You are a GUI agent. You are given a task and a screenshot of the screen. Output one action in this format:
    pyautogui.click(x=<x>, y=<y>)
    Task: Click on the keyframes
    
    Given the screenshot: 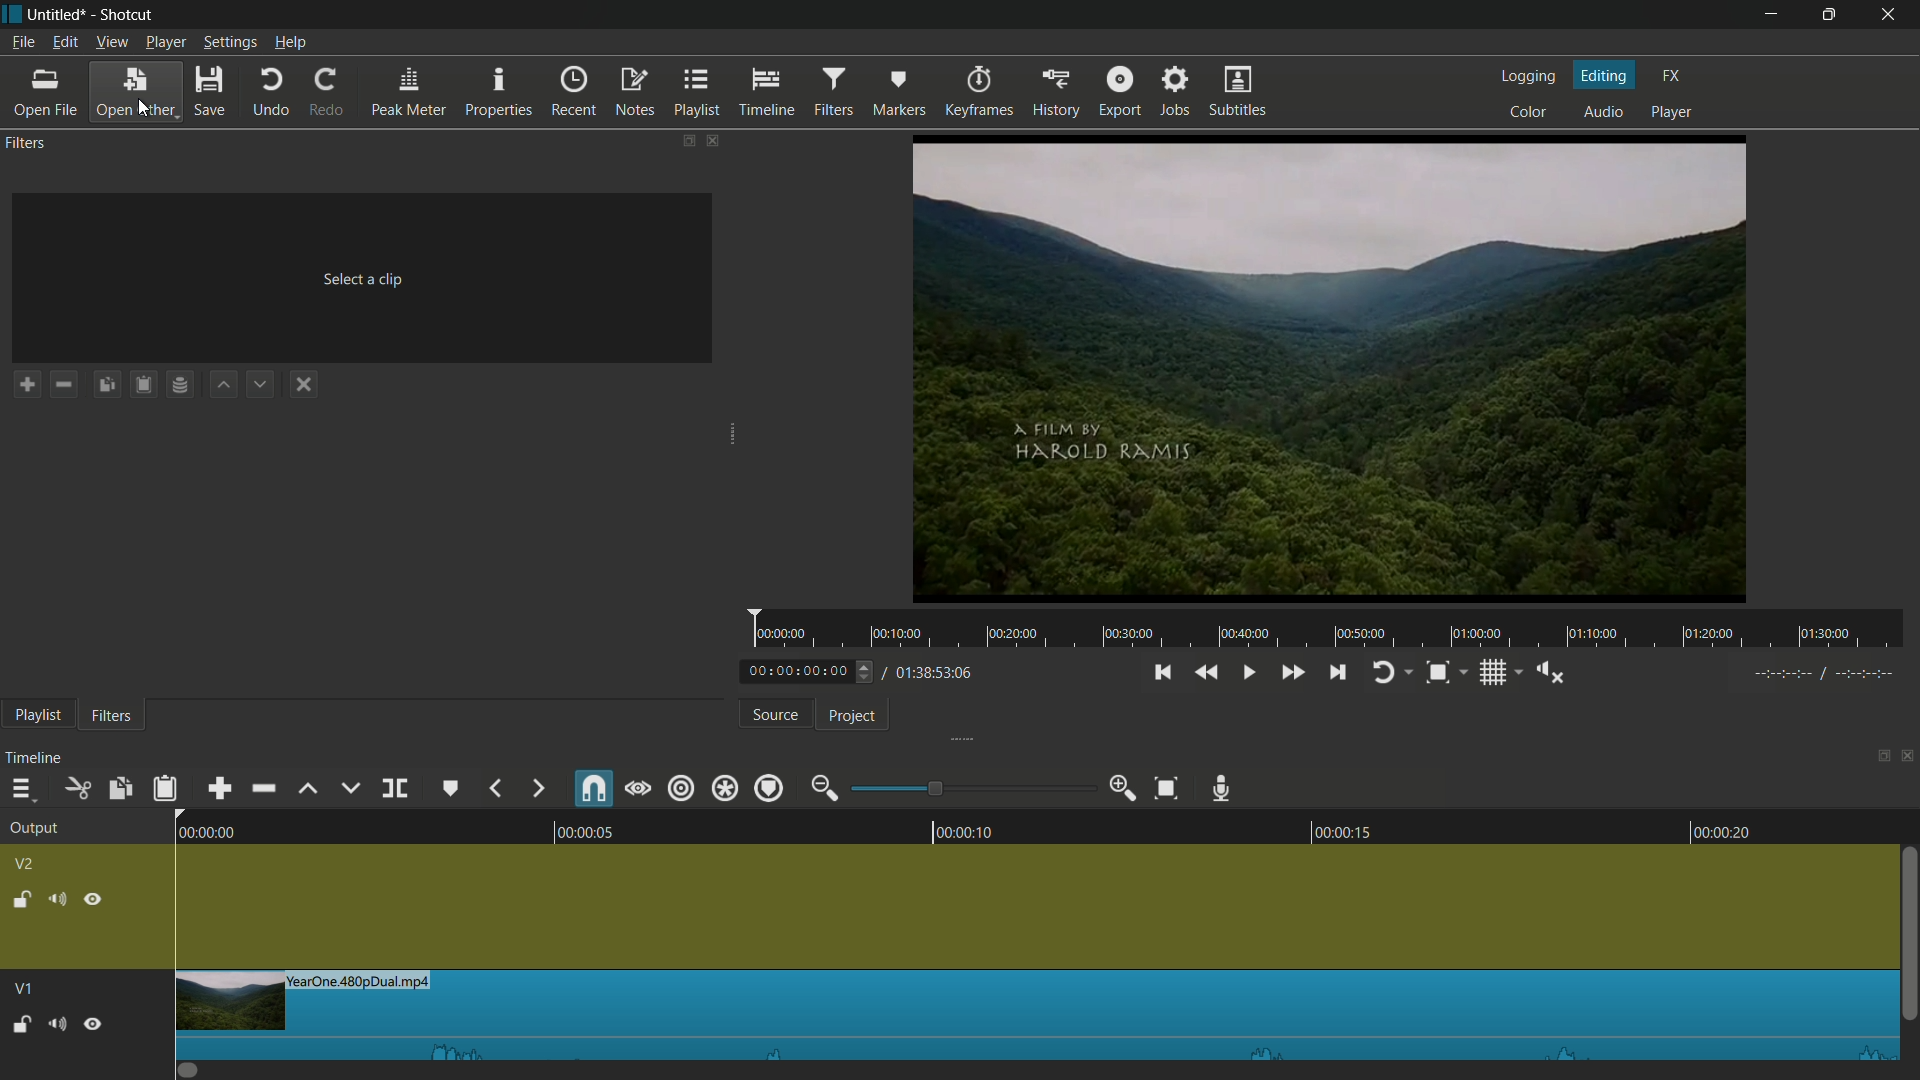 What is the action you would take?
    pyautogui.click(x=976, y=92)
    